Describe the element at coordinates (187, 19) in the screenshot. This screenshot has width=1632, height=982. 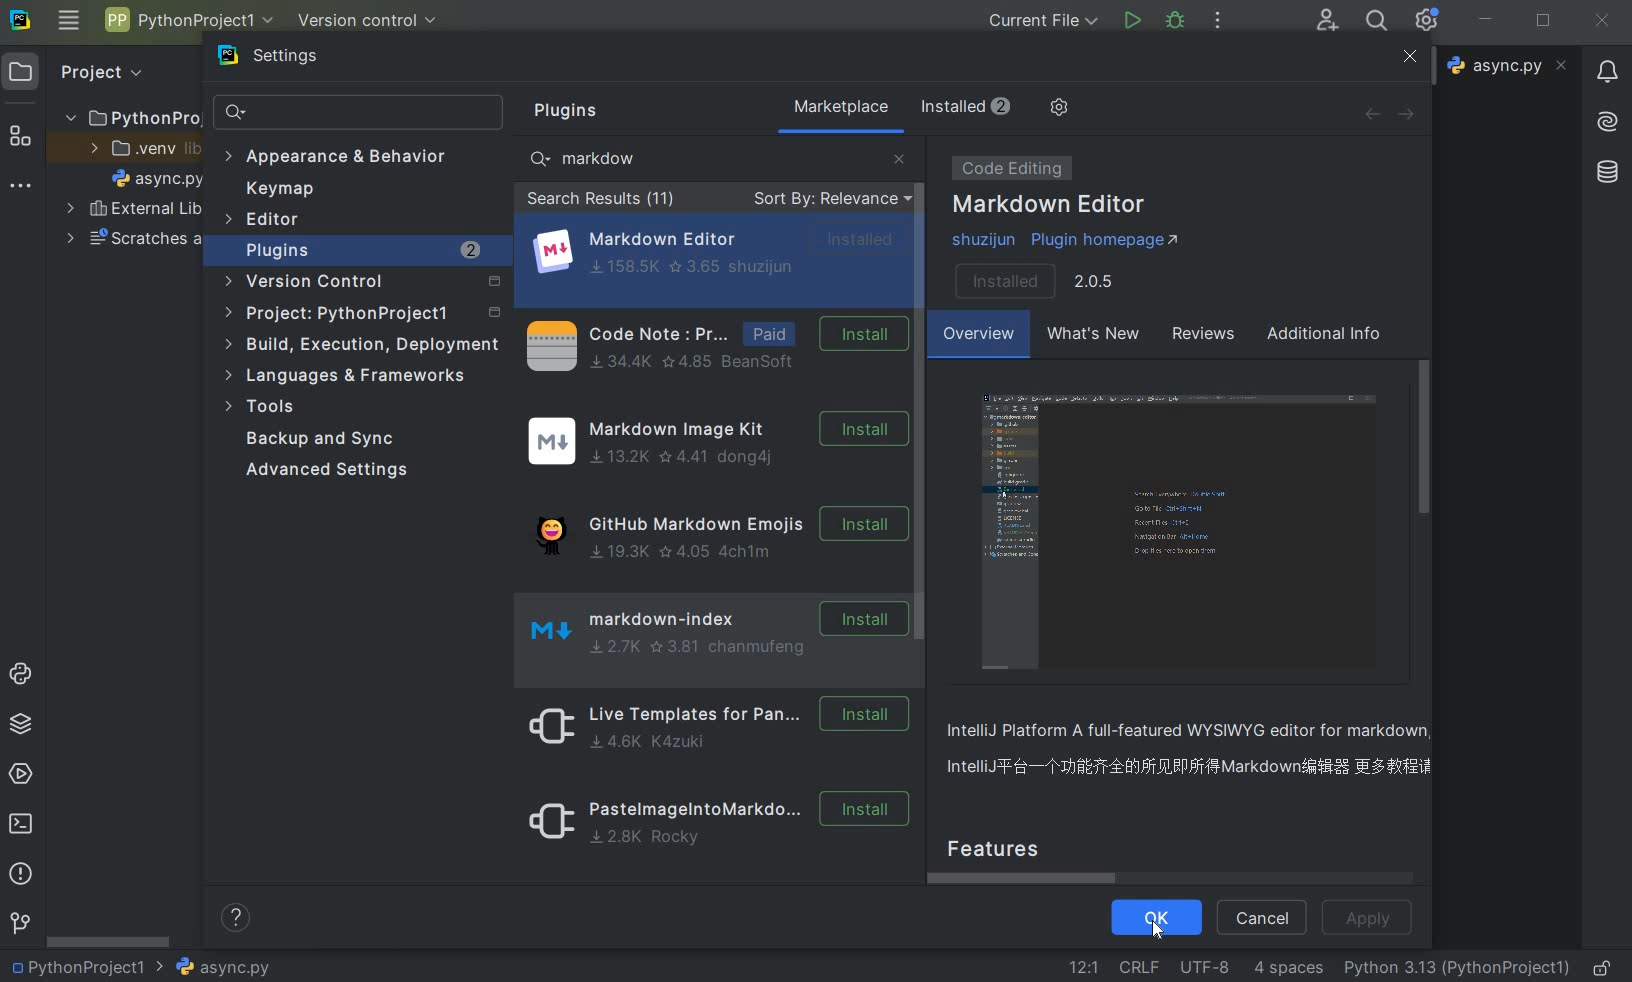
I see `project name` at that location.